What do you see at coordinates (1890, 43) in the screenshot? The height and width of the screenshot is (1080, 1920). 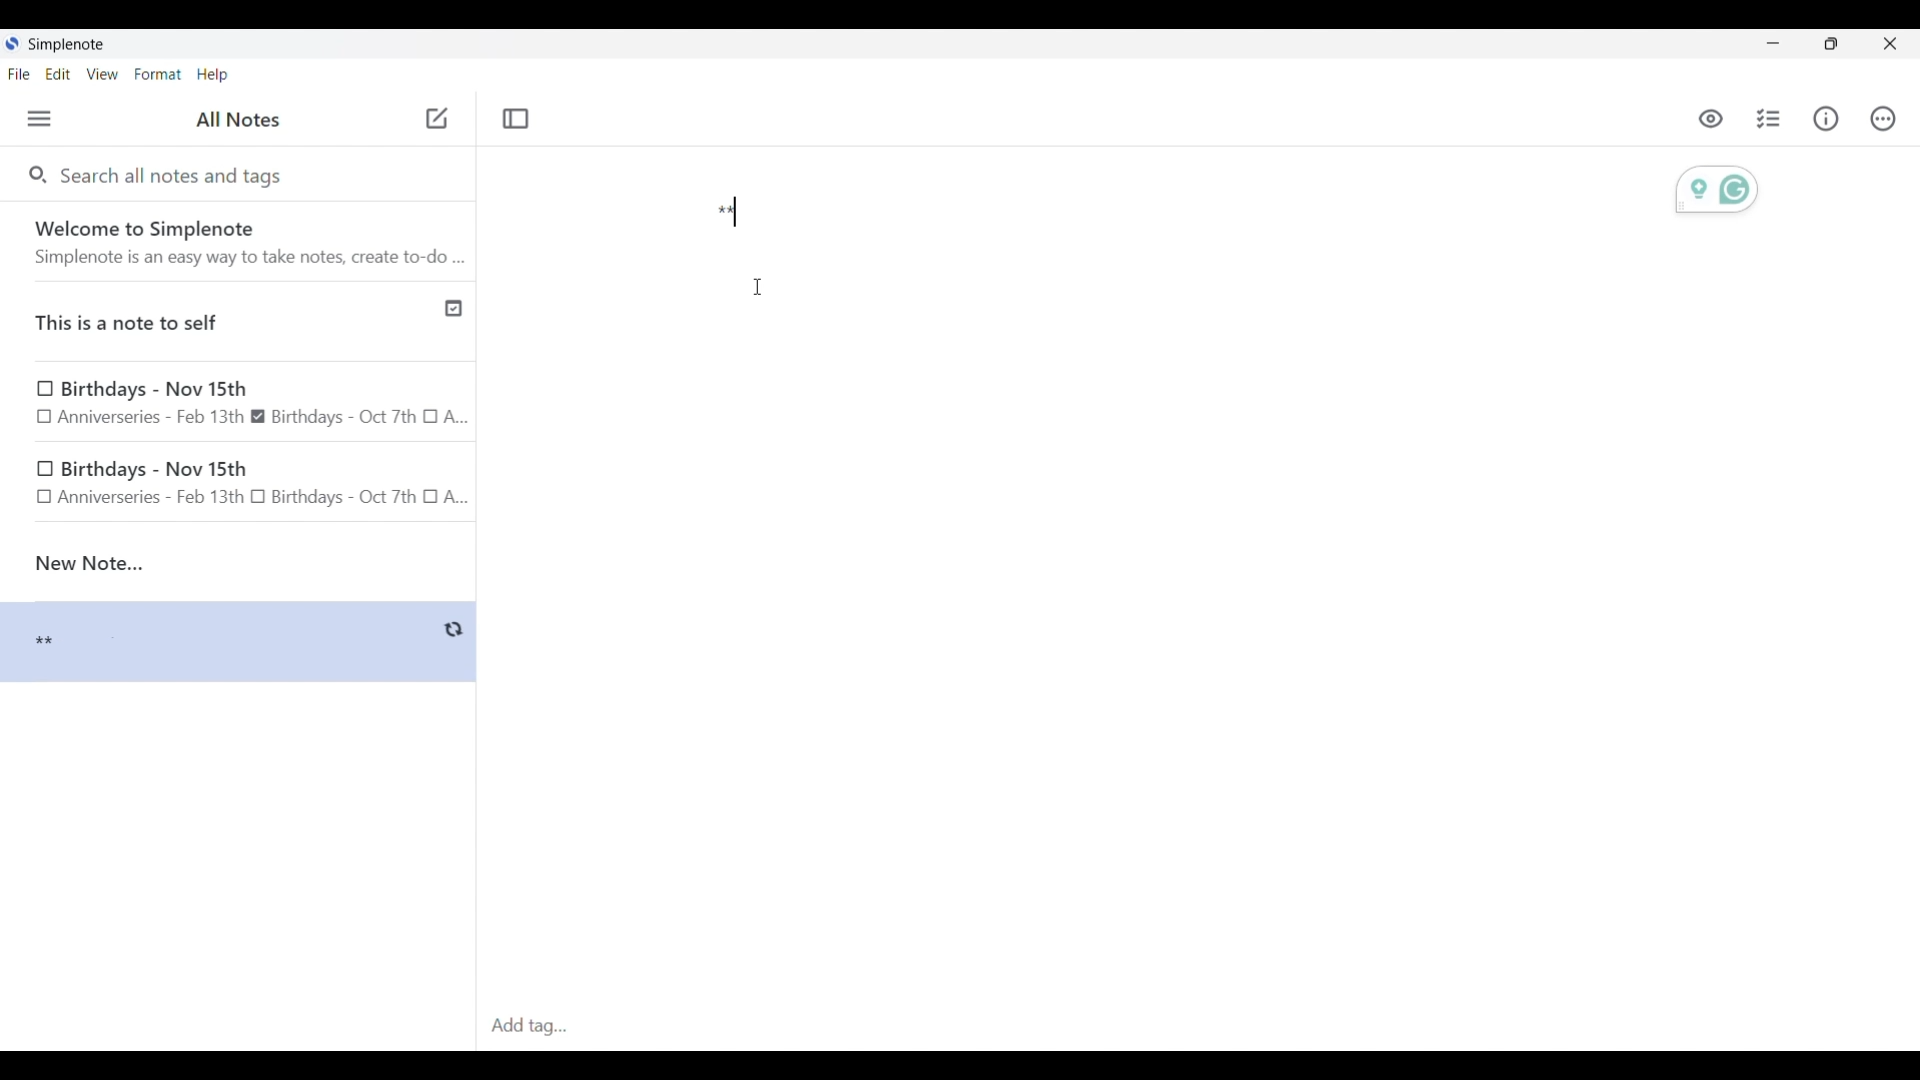 I see `Close interface` at bounding box center [1890, 43].